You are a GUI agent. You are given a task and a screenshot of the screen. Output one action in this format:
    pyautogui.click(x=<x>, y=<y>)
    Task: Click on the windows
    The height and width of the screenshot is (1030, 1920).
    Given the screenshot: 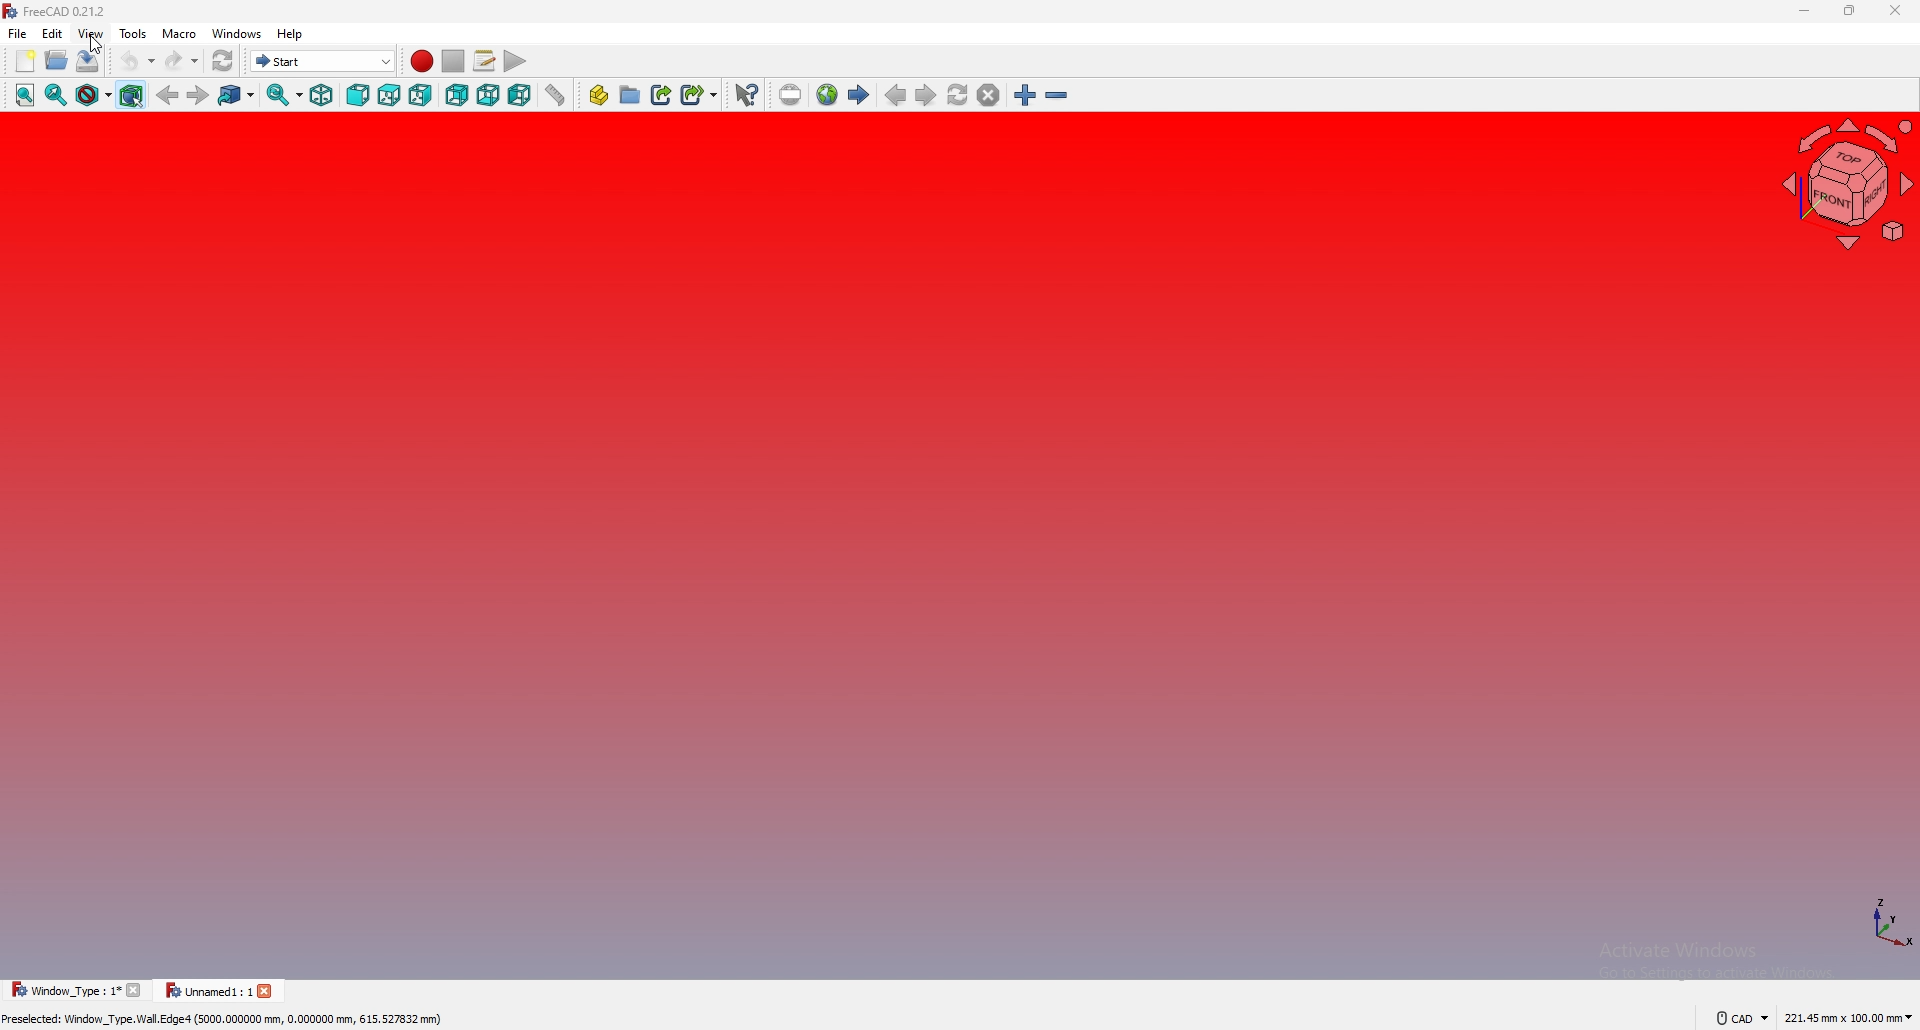 What is the action you would take?
    pyautogui.click(x=237, y=34)
    